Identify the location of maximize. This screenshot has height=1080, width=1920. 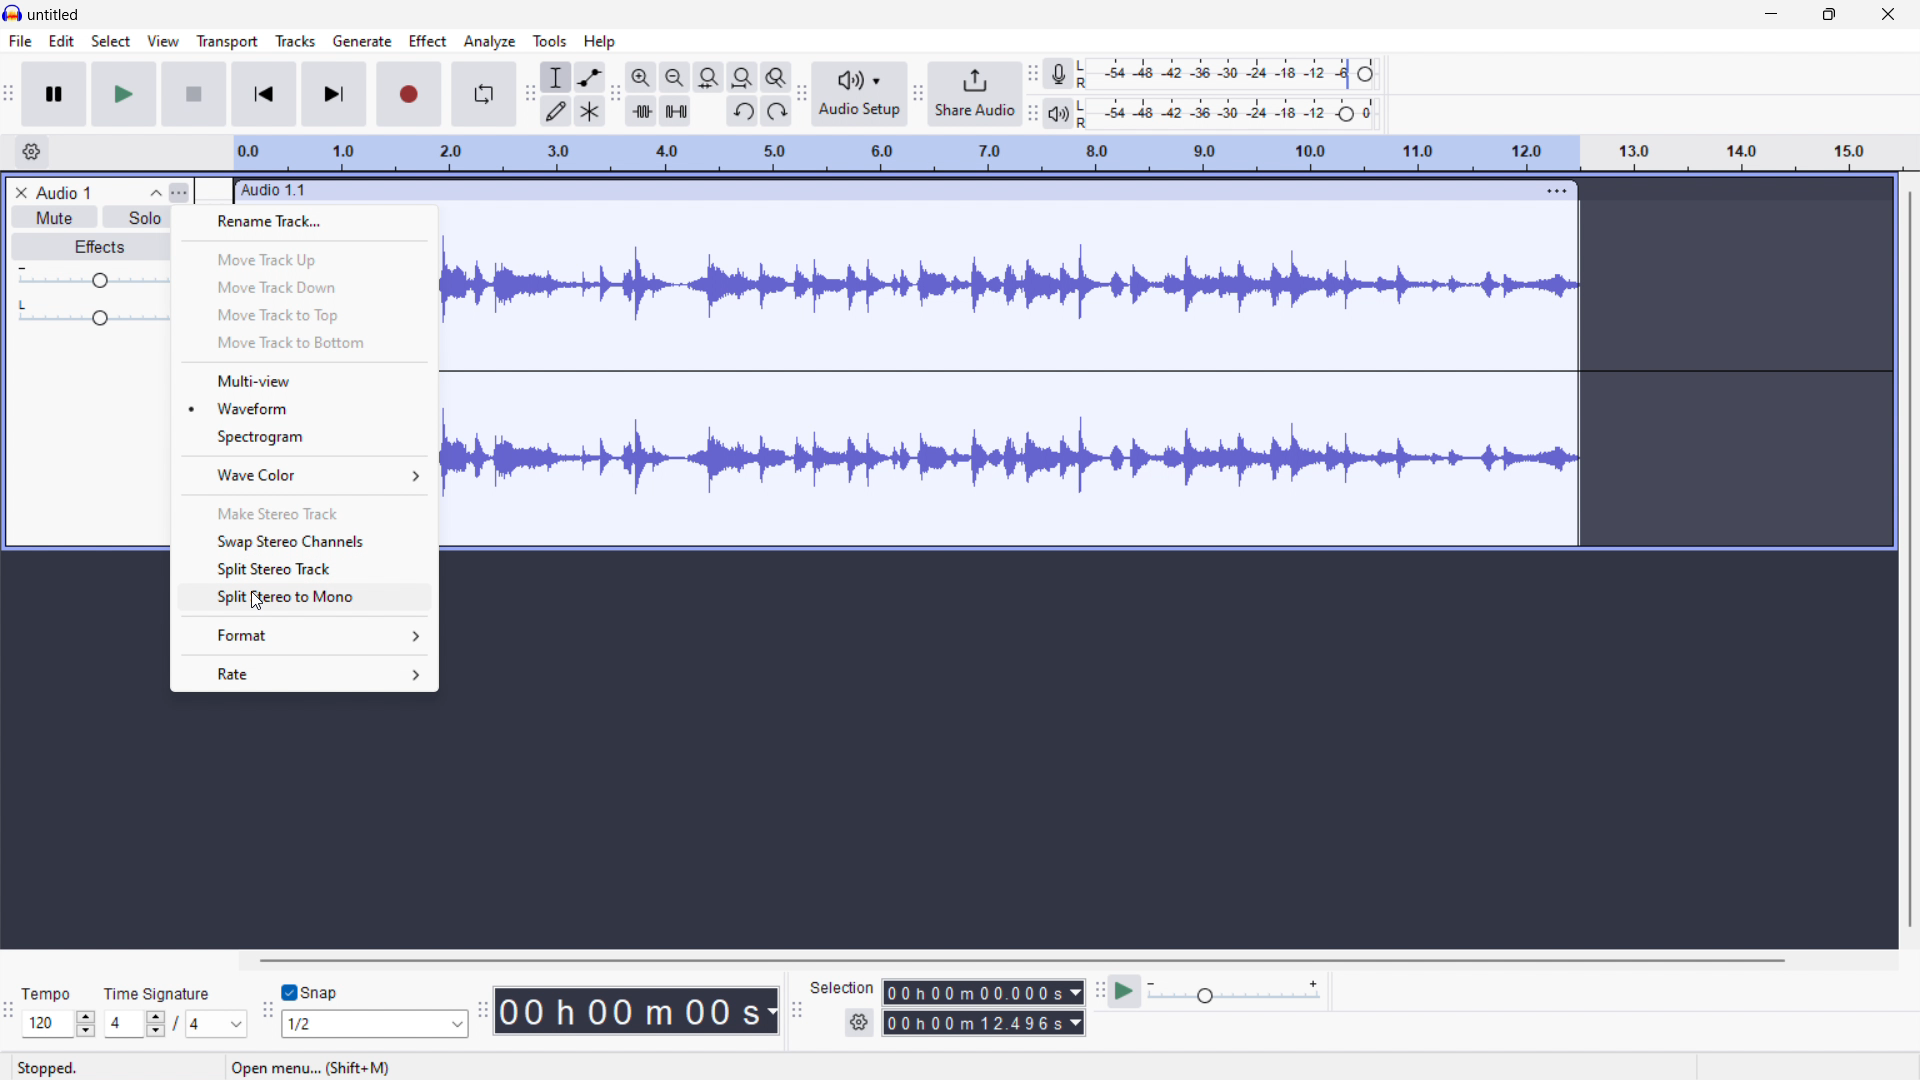
(1829, 15).